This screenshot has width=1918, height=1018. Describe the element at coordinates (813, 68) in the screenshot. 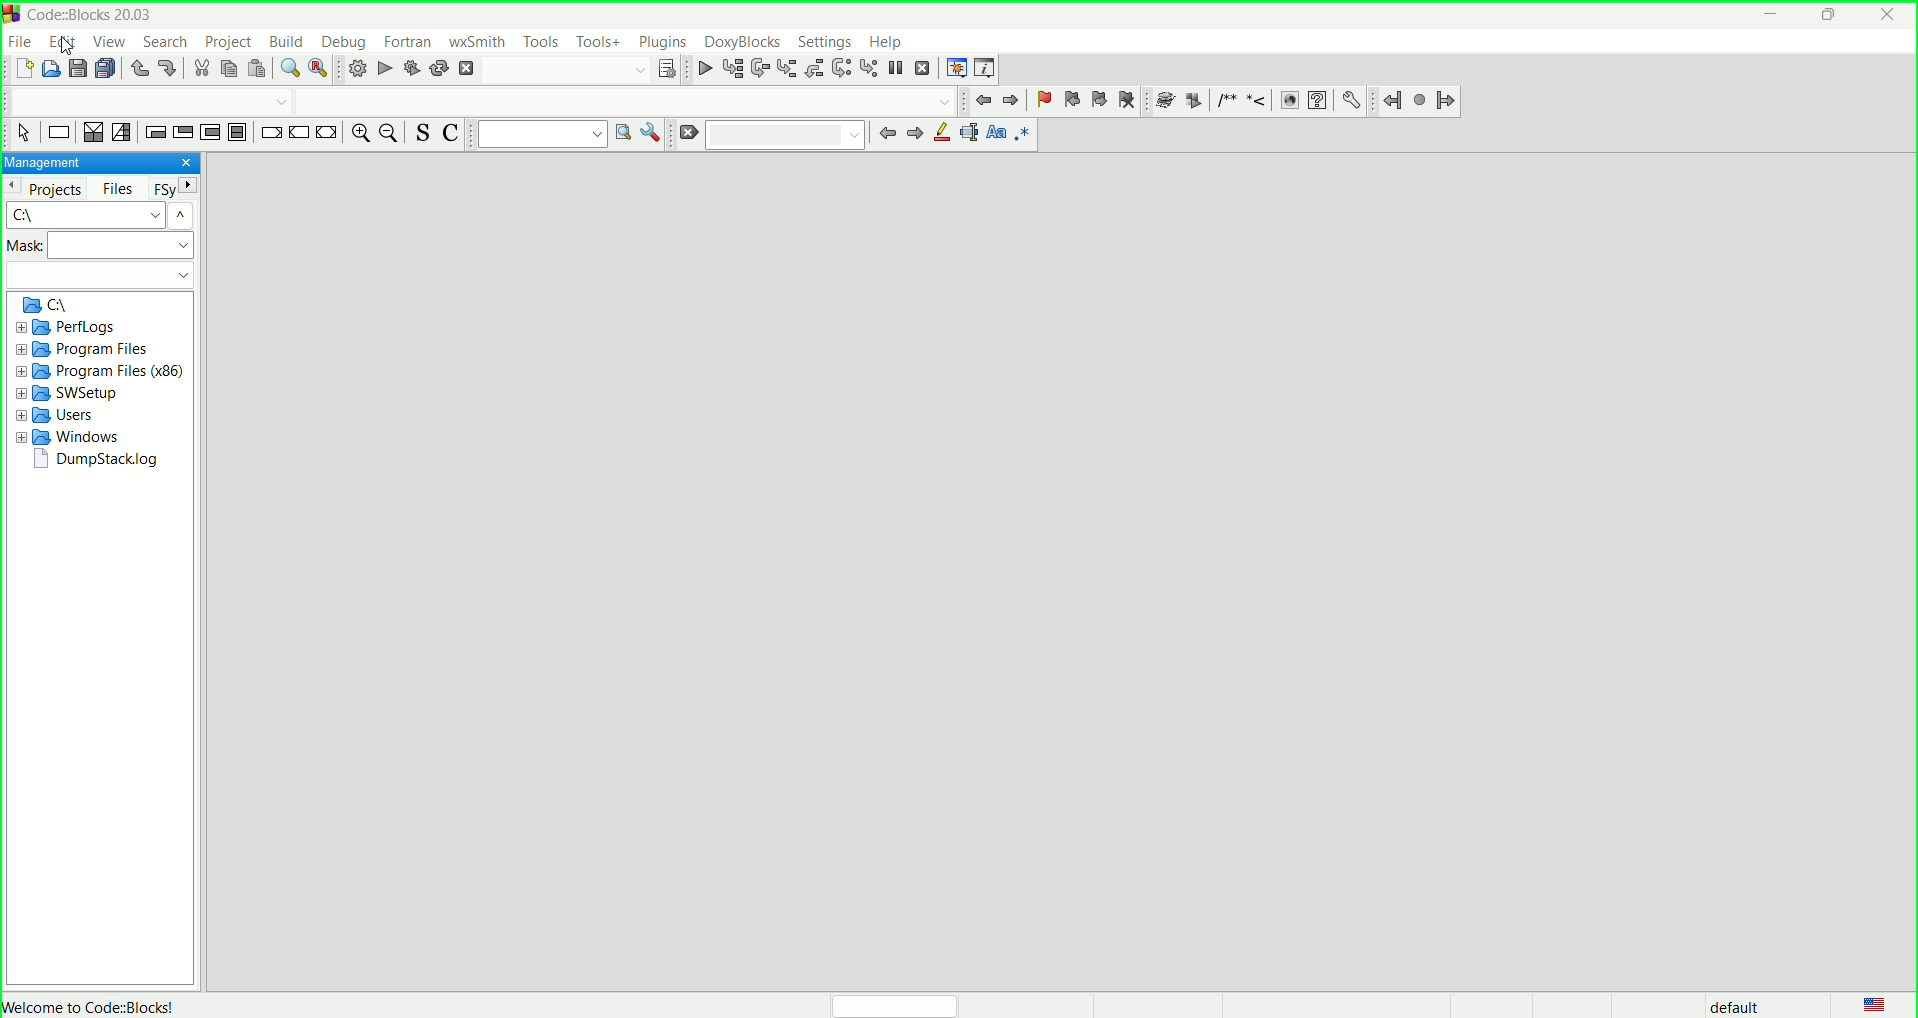

I see `step out` at that location.